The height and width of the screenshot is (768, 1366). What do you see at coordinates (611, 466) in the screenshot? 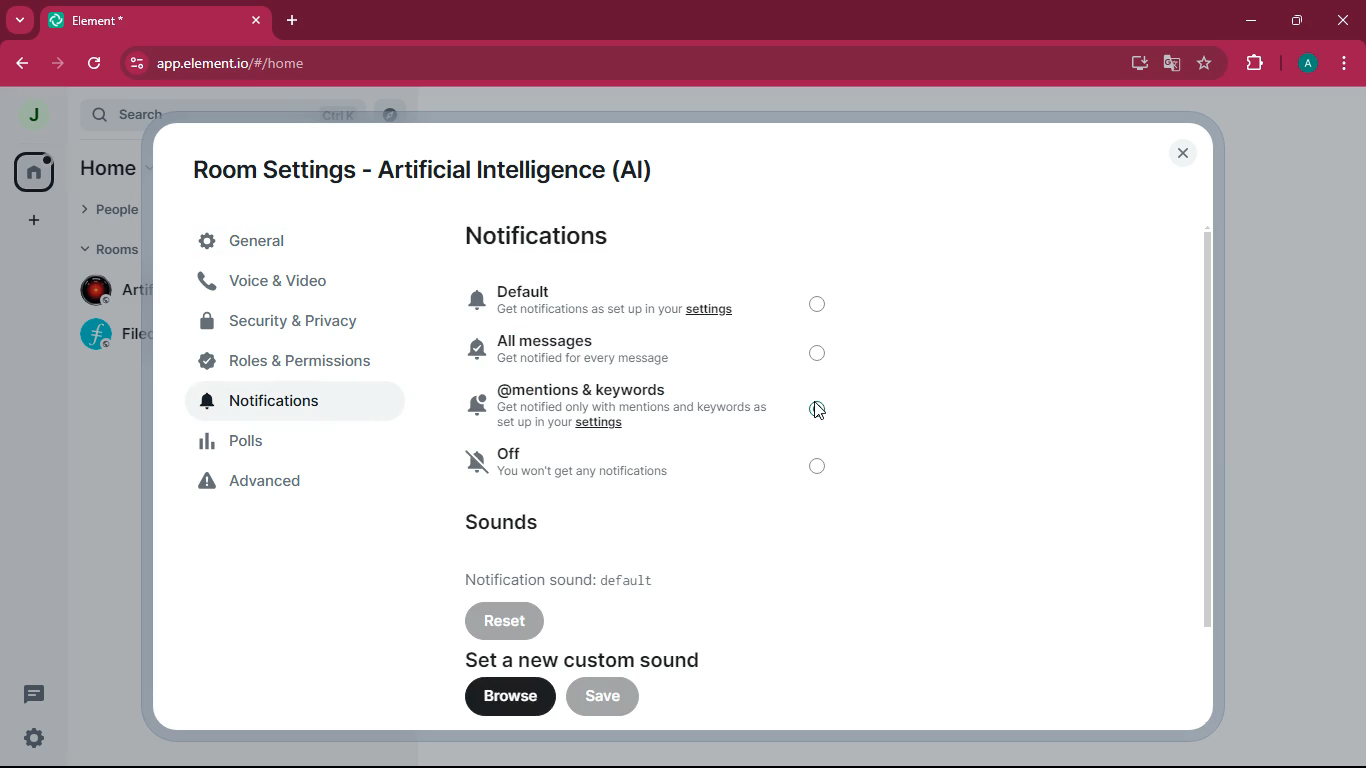
I see `off` at bounding box center [611, 466].